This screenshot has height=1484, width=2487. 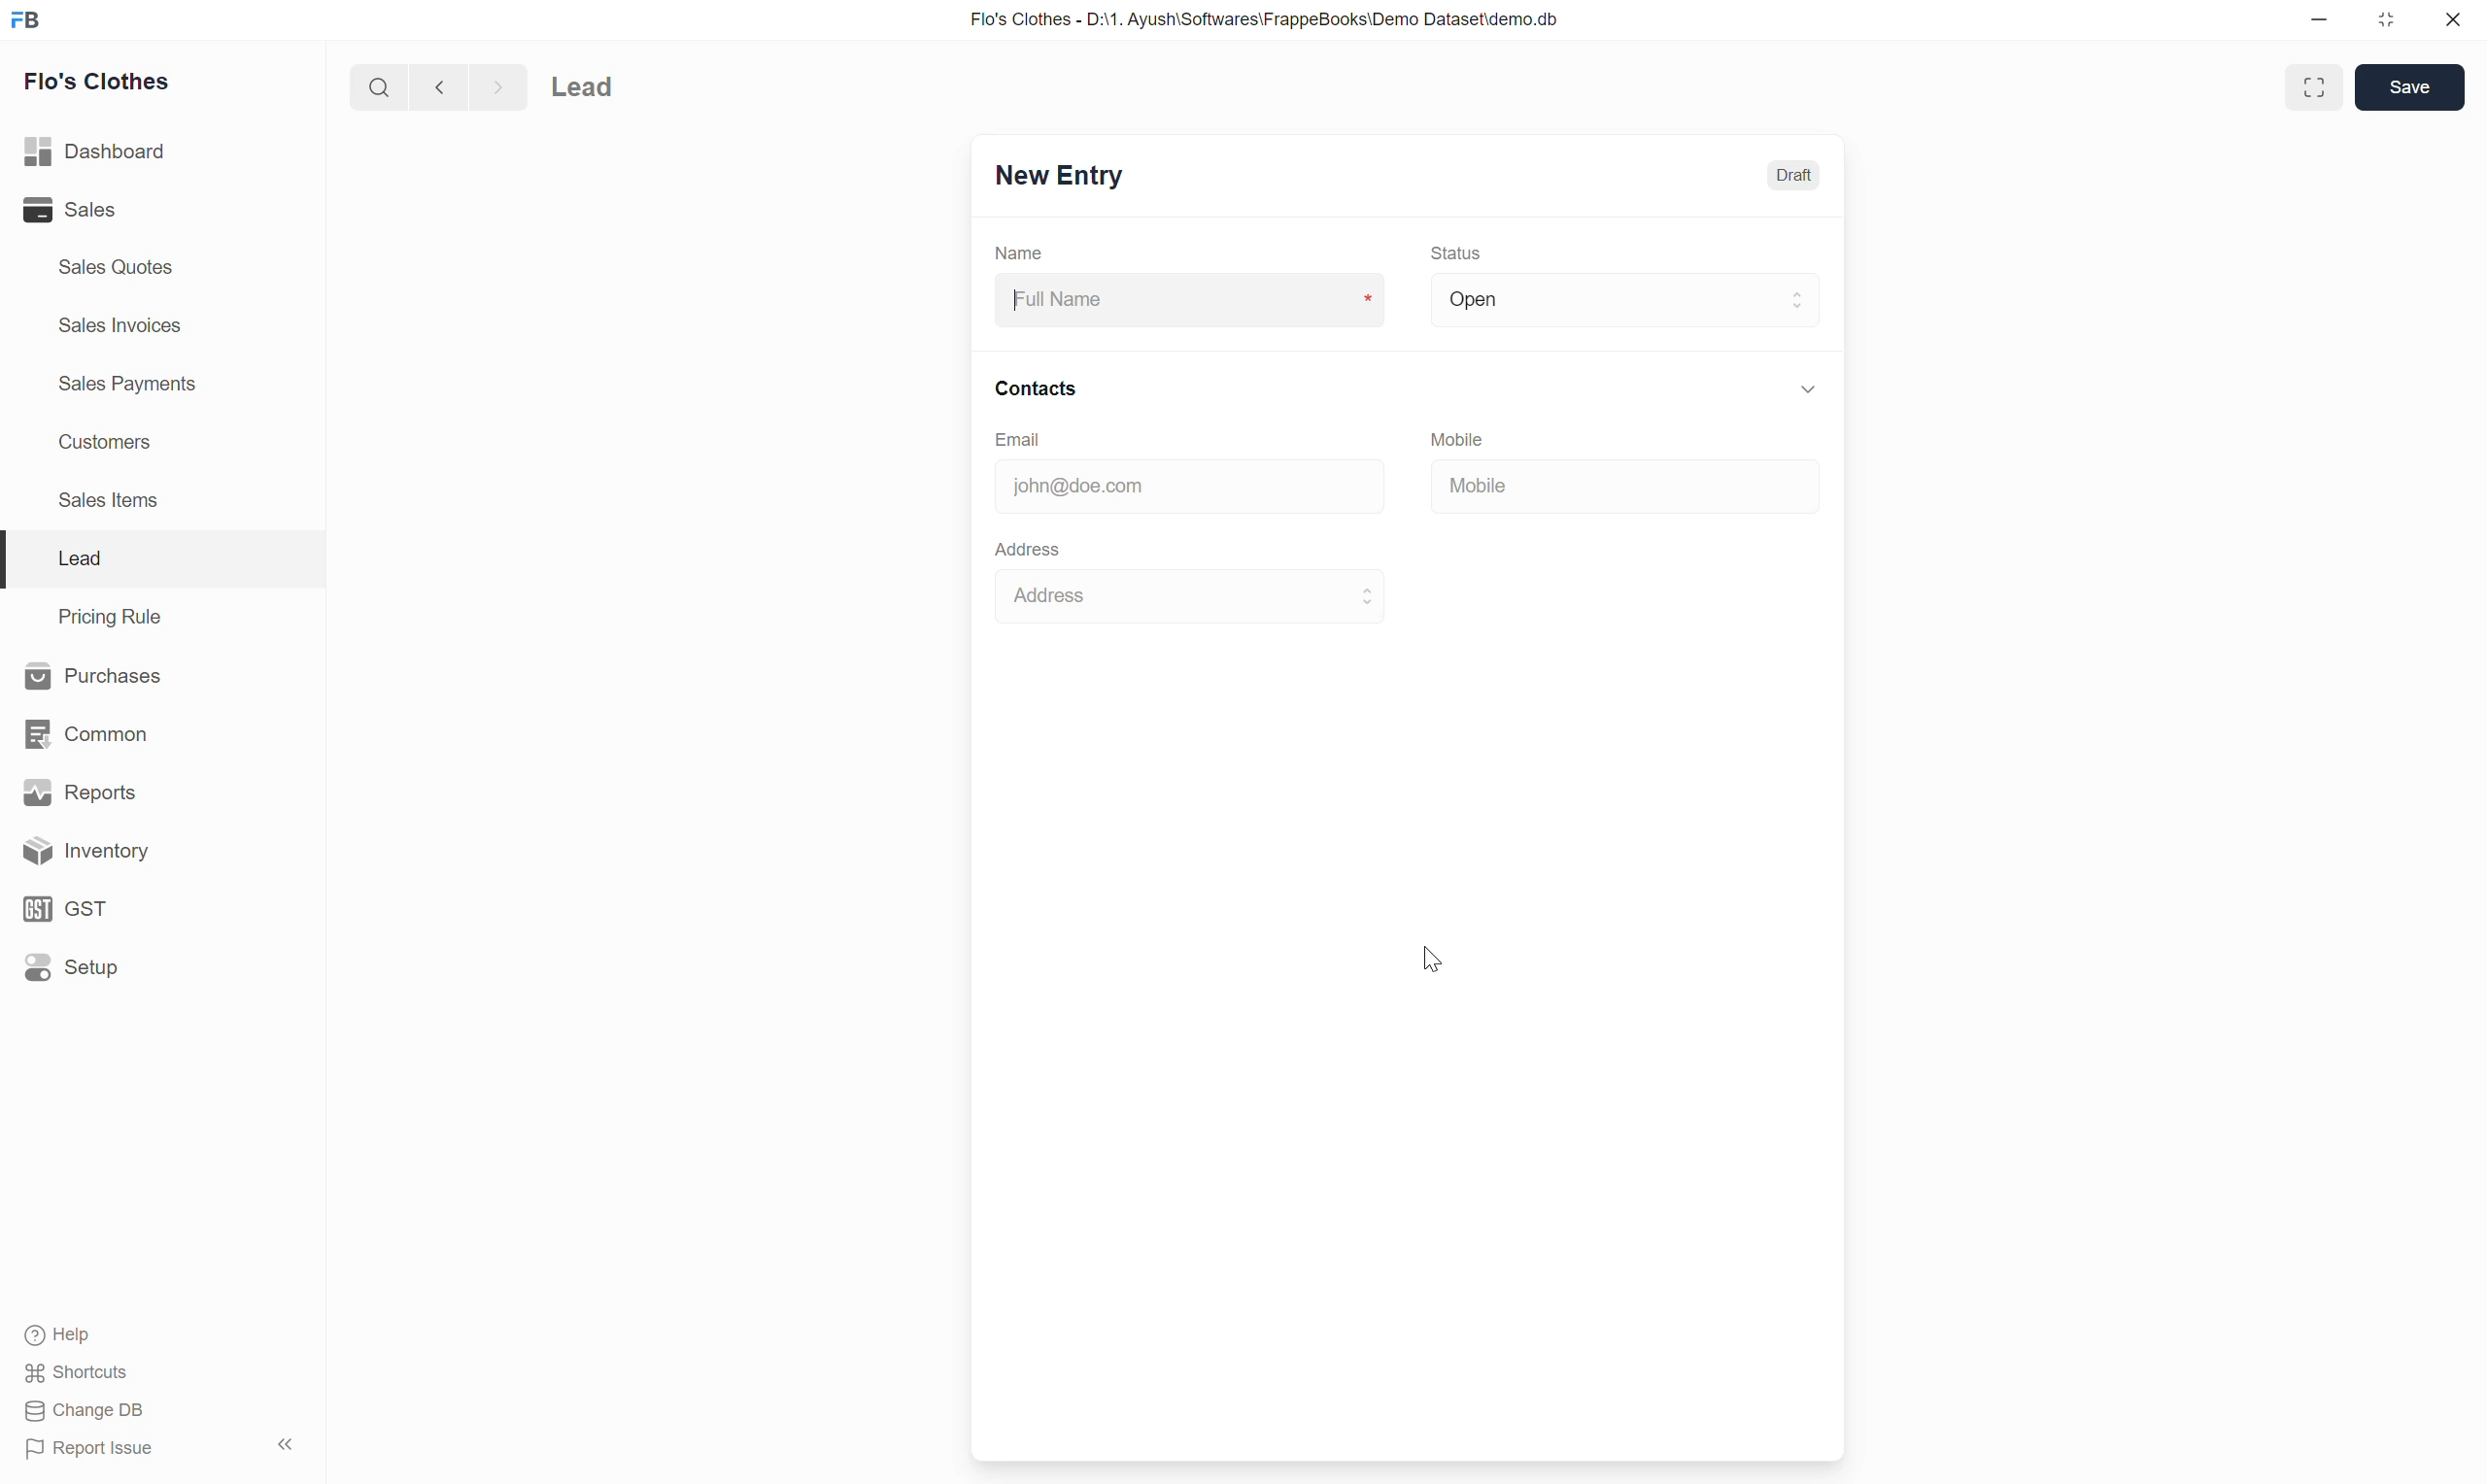 What do you see at coordinates (2413, 87) in the screenshot?
I see `save` at bounding box center [2413, 87].